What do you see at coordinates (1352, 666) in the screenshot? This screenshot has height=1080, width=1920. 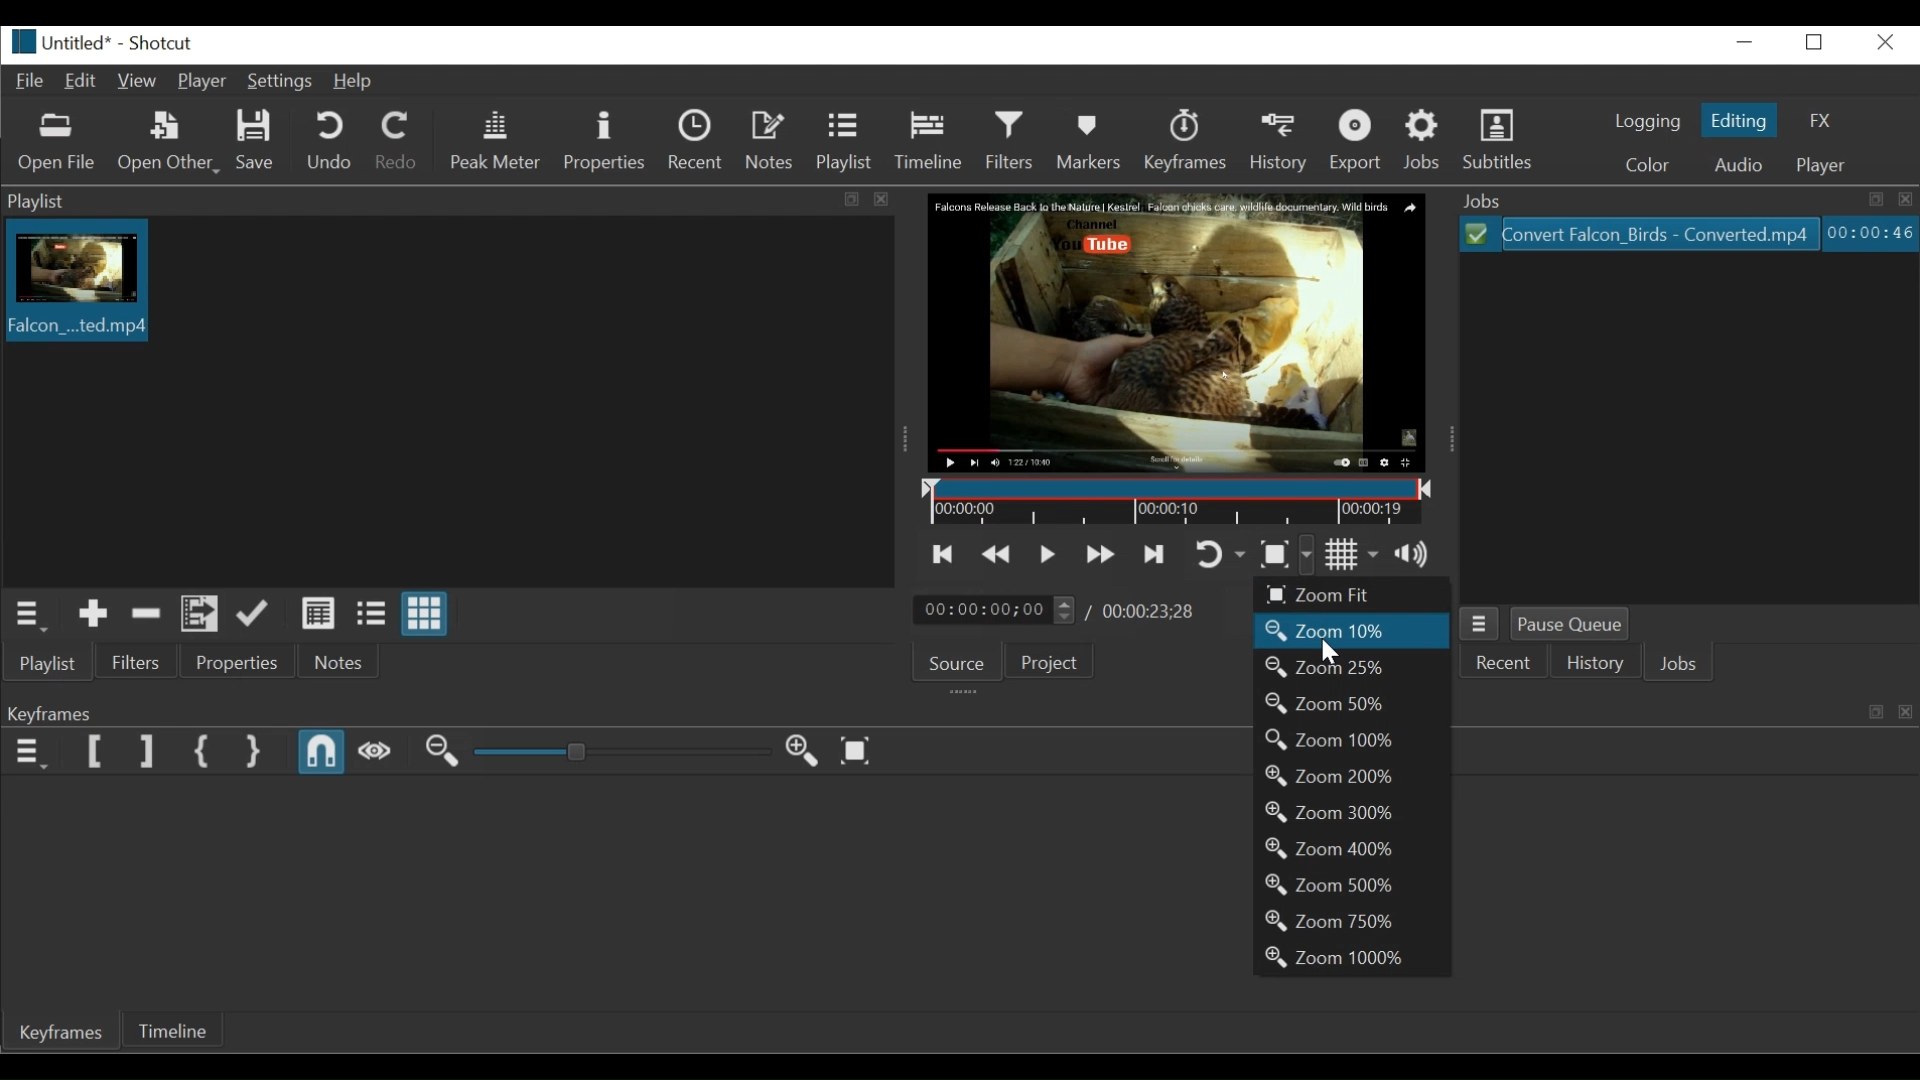 I see `Zoom 25%` at bounding box center [1352, 666].